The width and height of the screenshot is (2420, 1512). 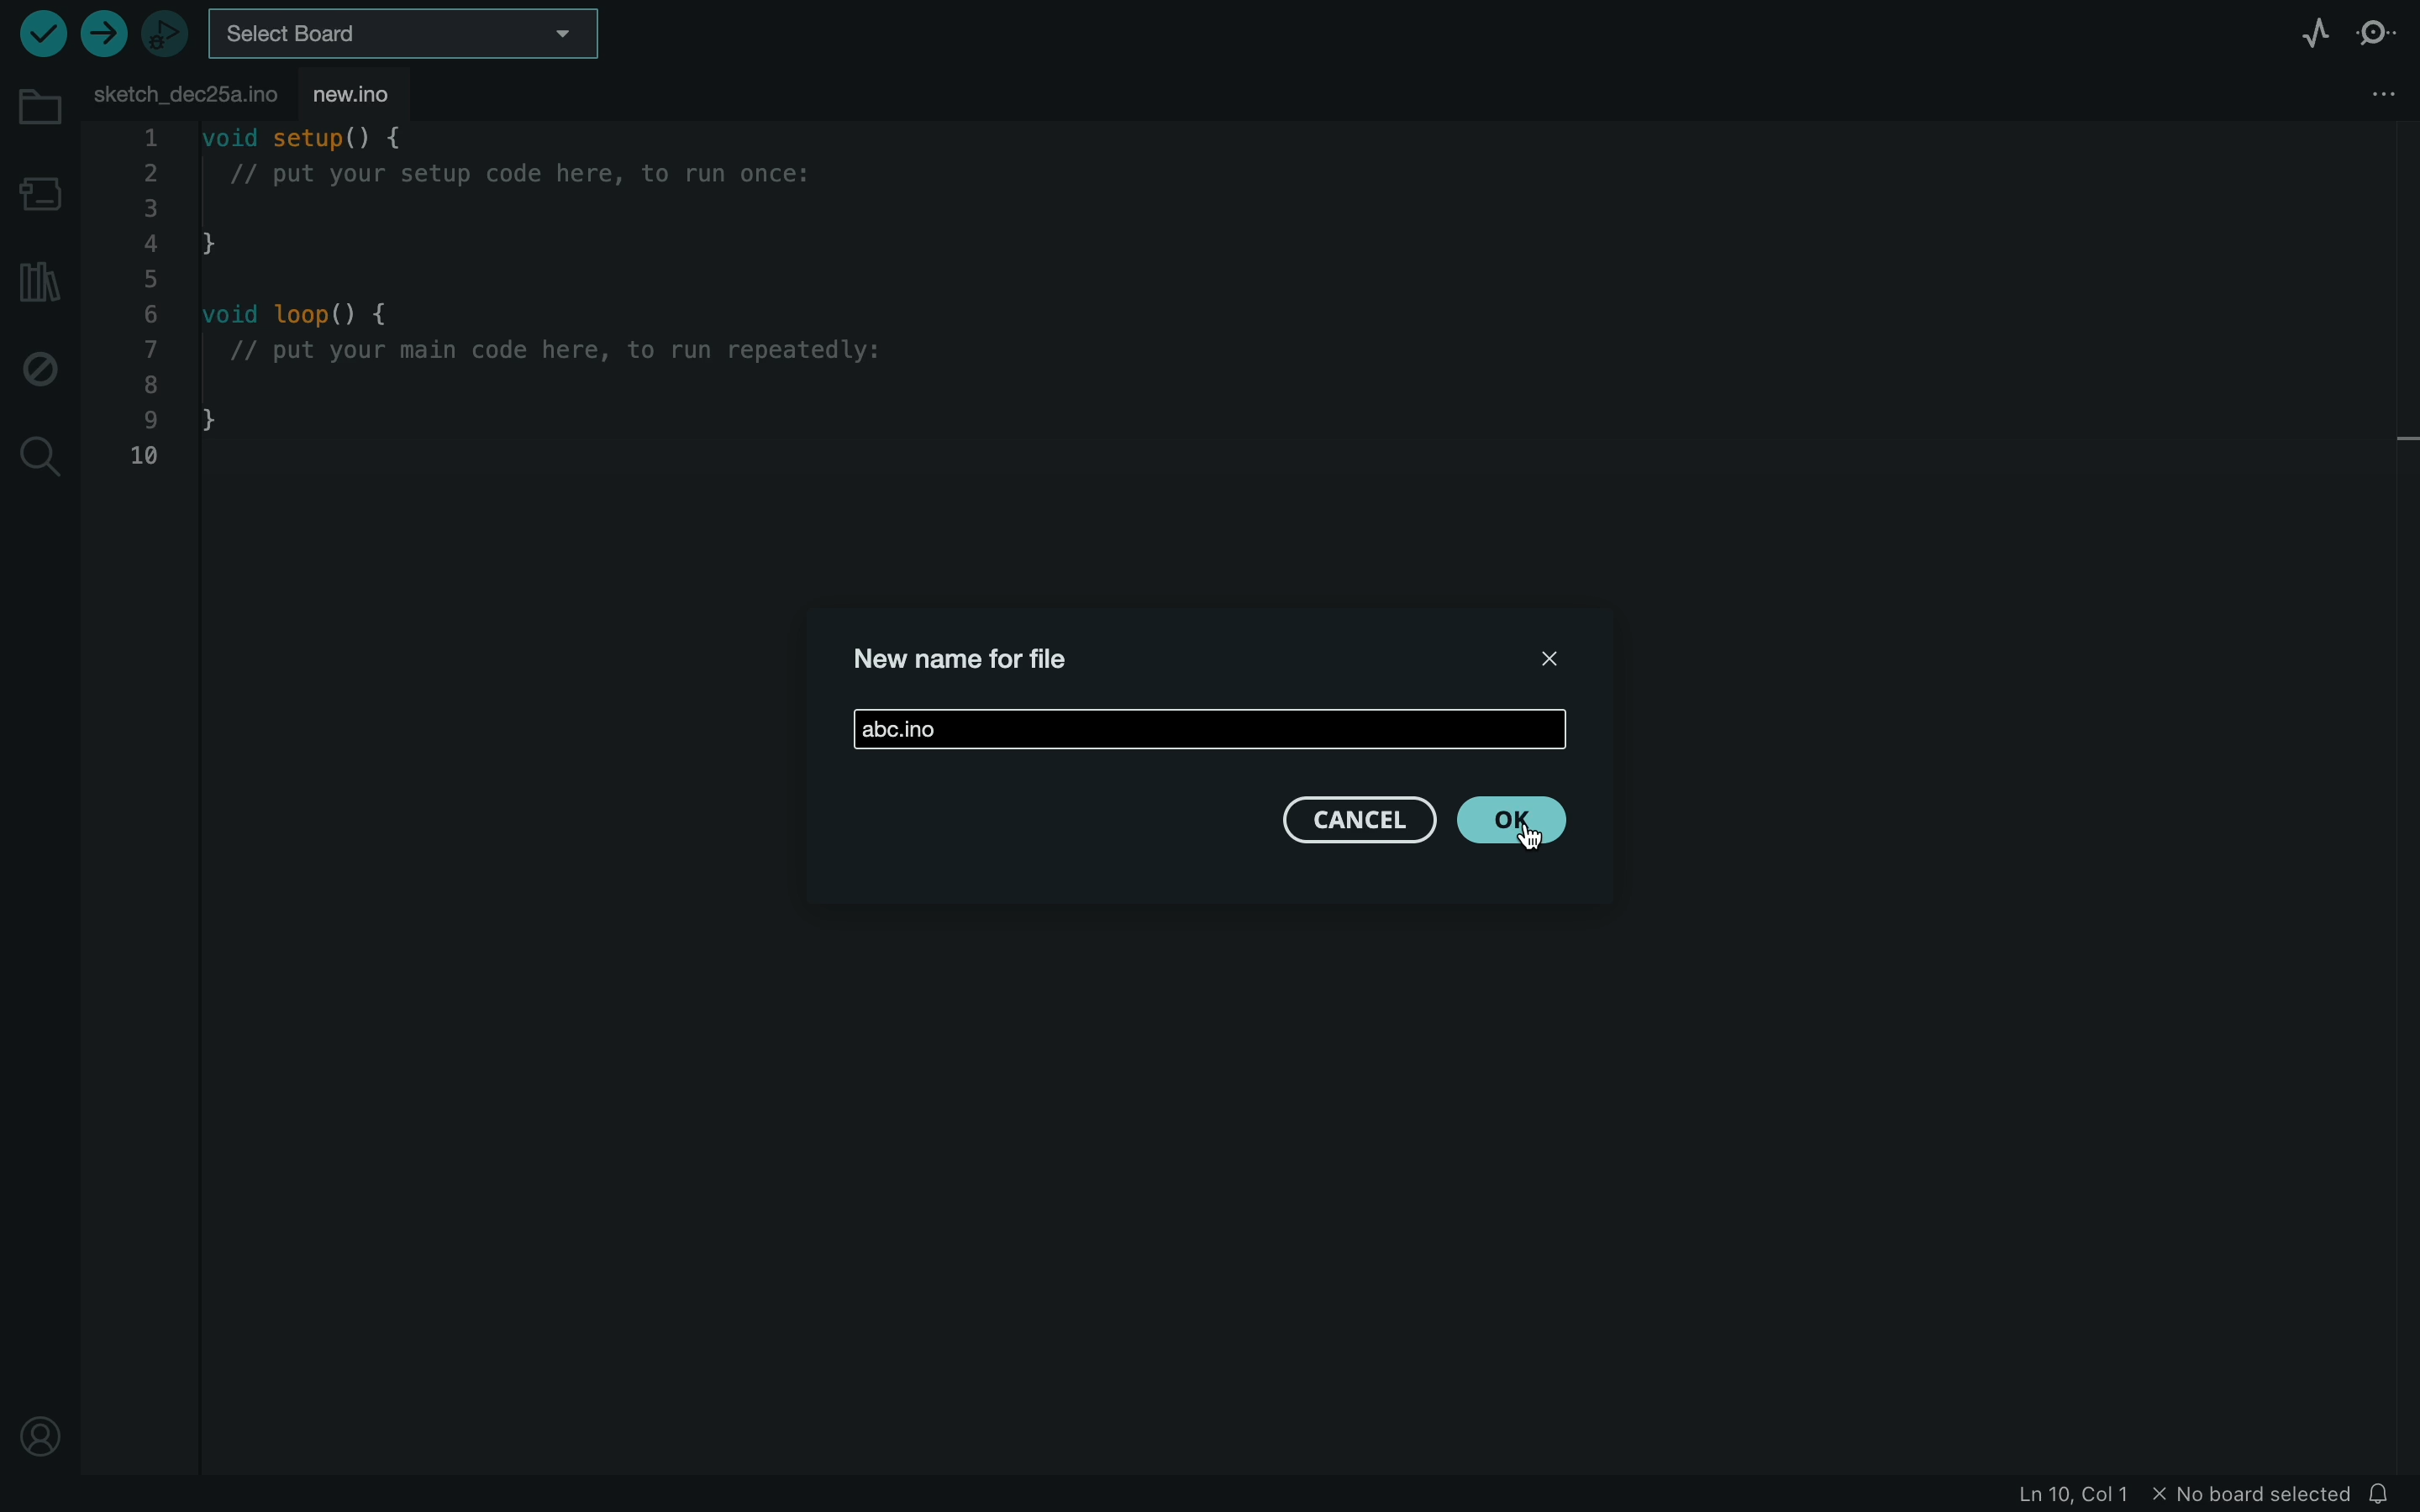 What do you see at coordinates (412, 33) in the screenshot?
I see `board selecter` at bounding box center [412, 33].